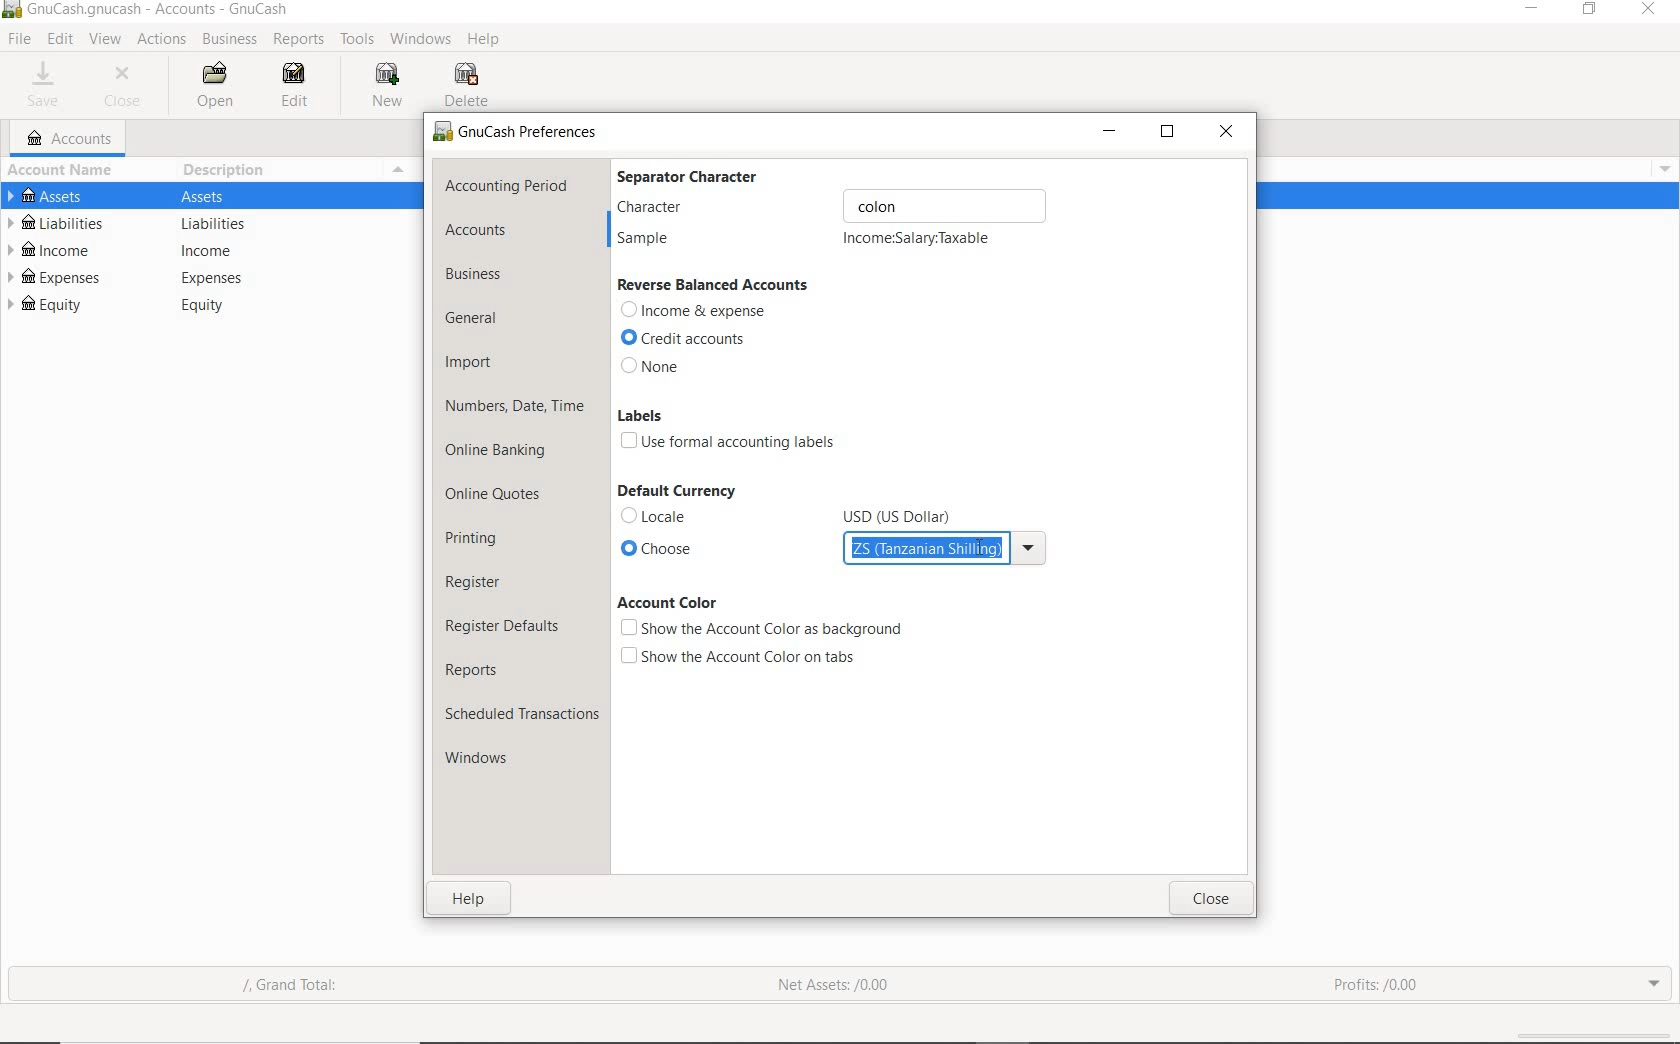 The image size is (1680, 1044). I want to click on none, so click(654, 367).